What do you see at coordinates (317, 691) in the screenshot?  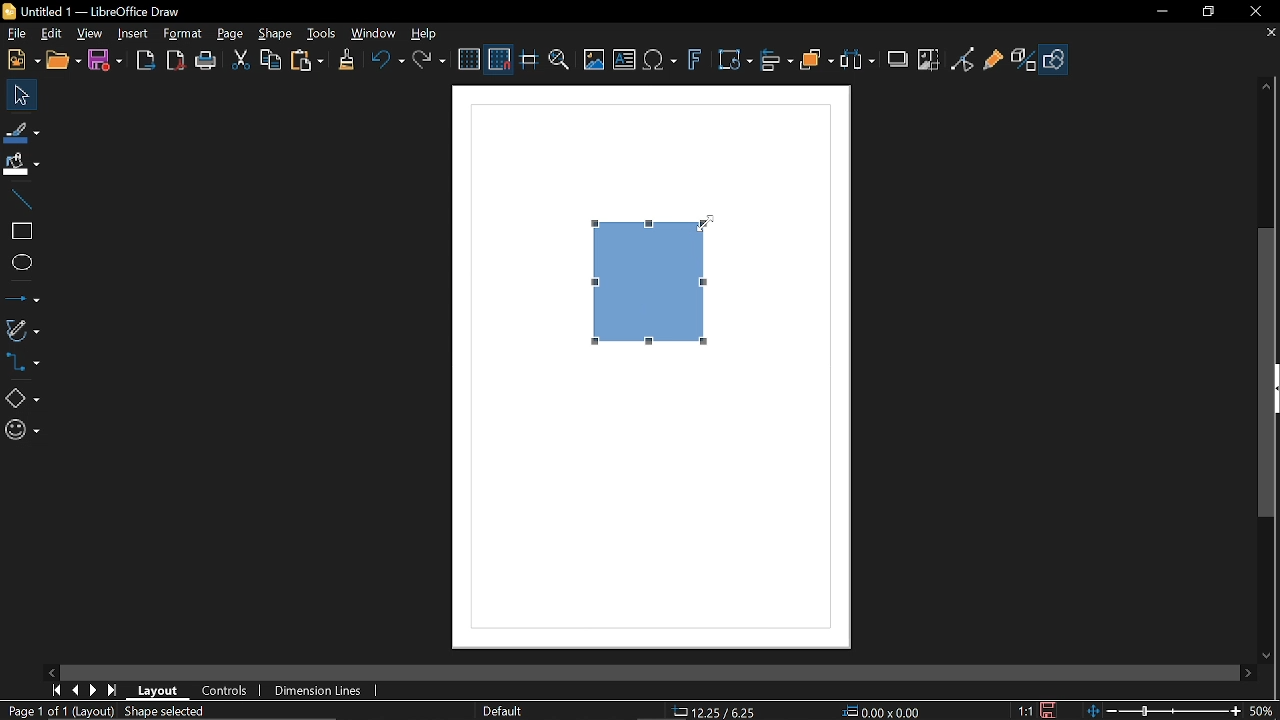 I see `Dimension lines` at bounding box center [317, 691].